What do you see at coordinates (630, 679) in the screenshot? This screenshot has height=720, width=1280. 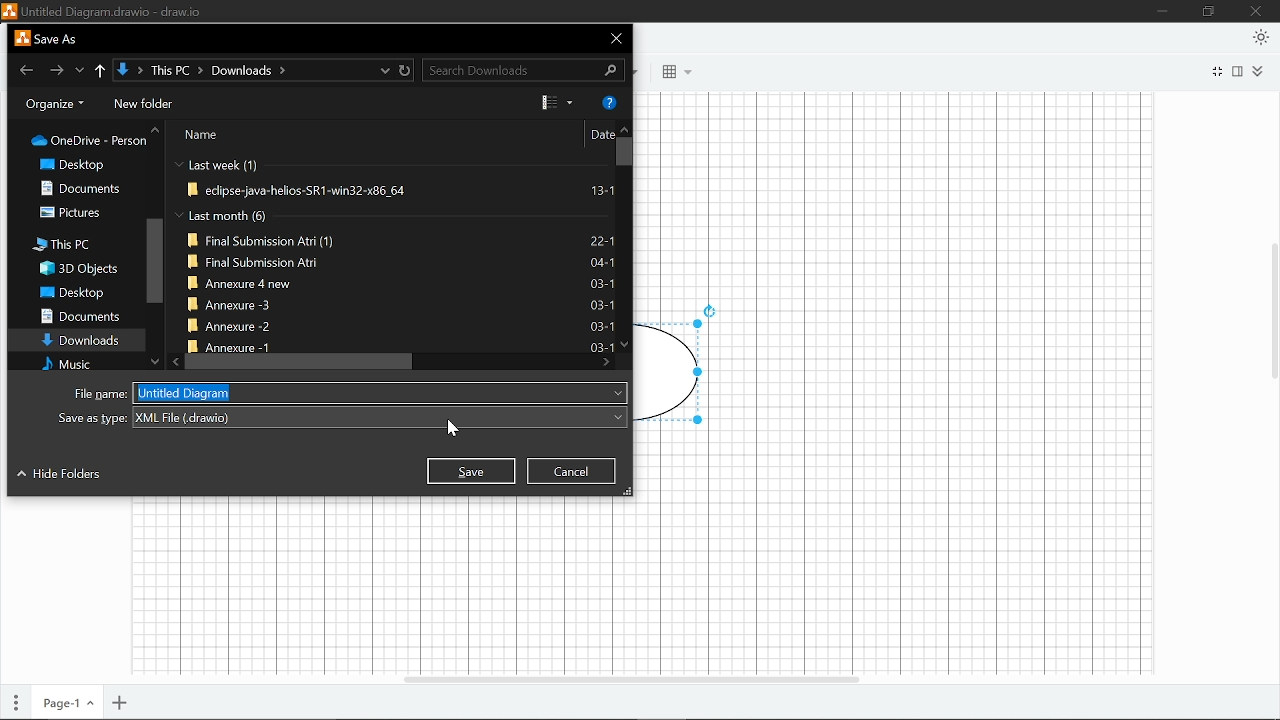 I see `Horizontal scrolbar` at bounding box center [630, 679].